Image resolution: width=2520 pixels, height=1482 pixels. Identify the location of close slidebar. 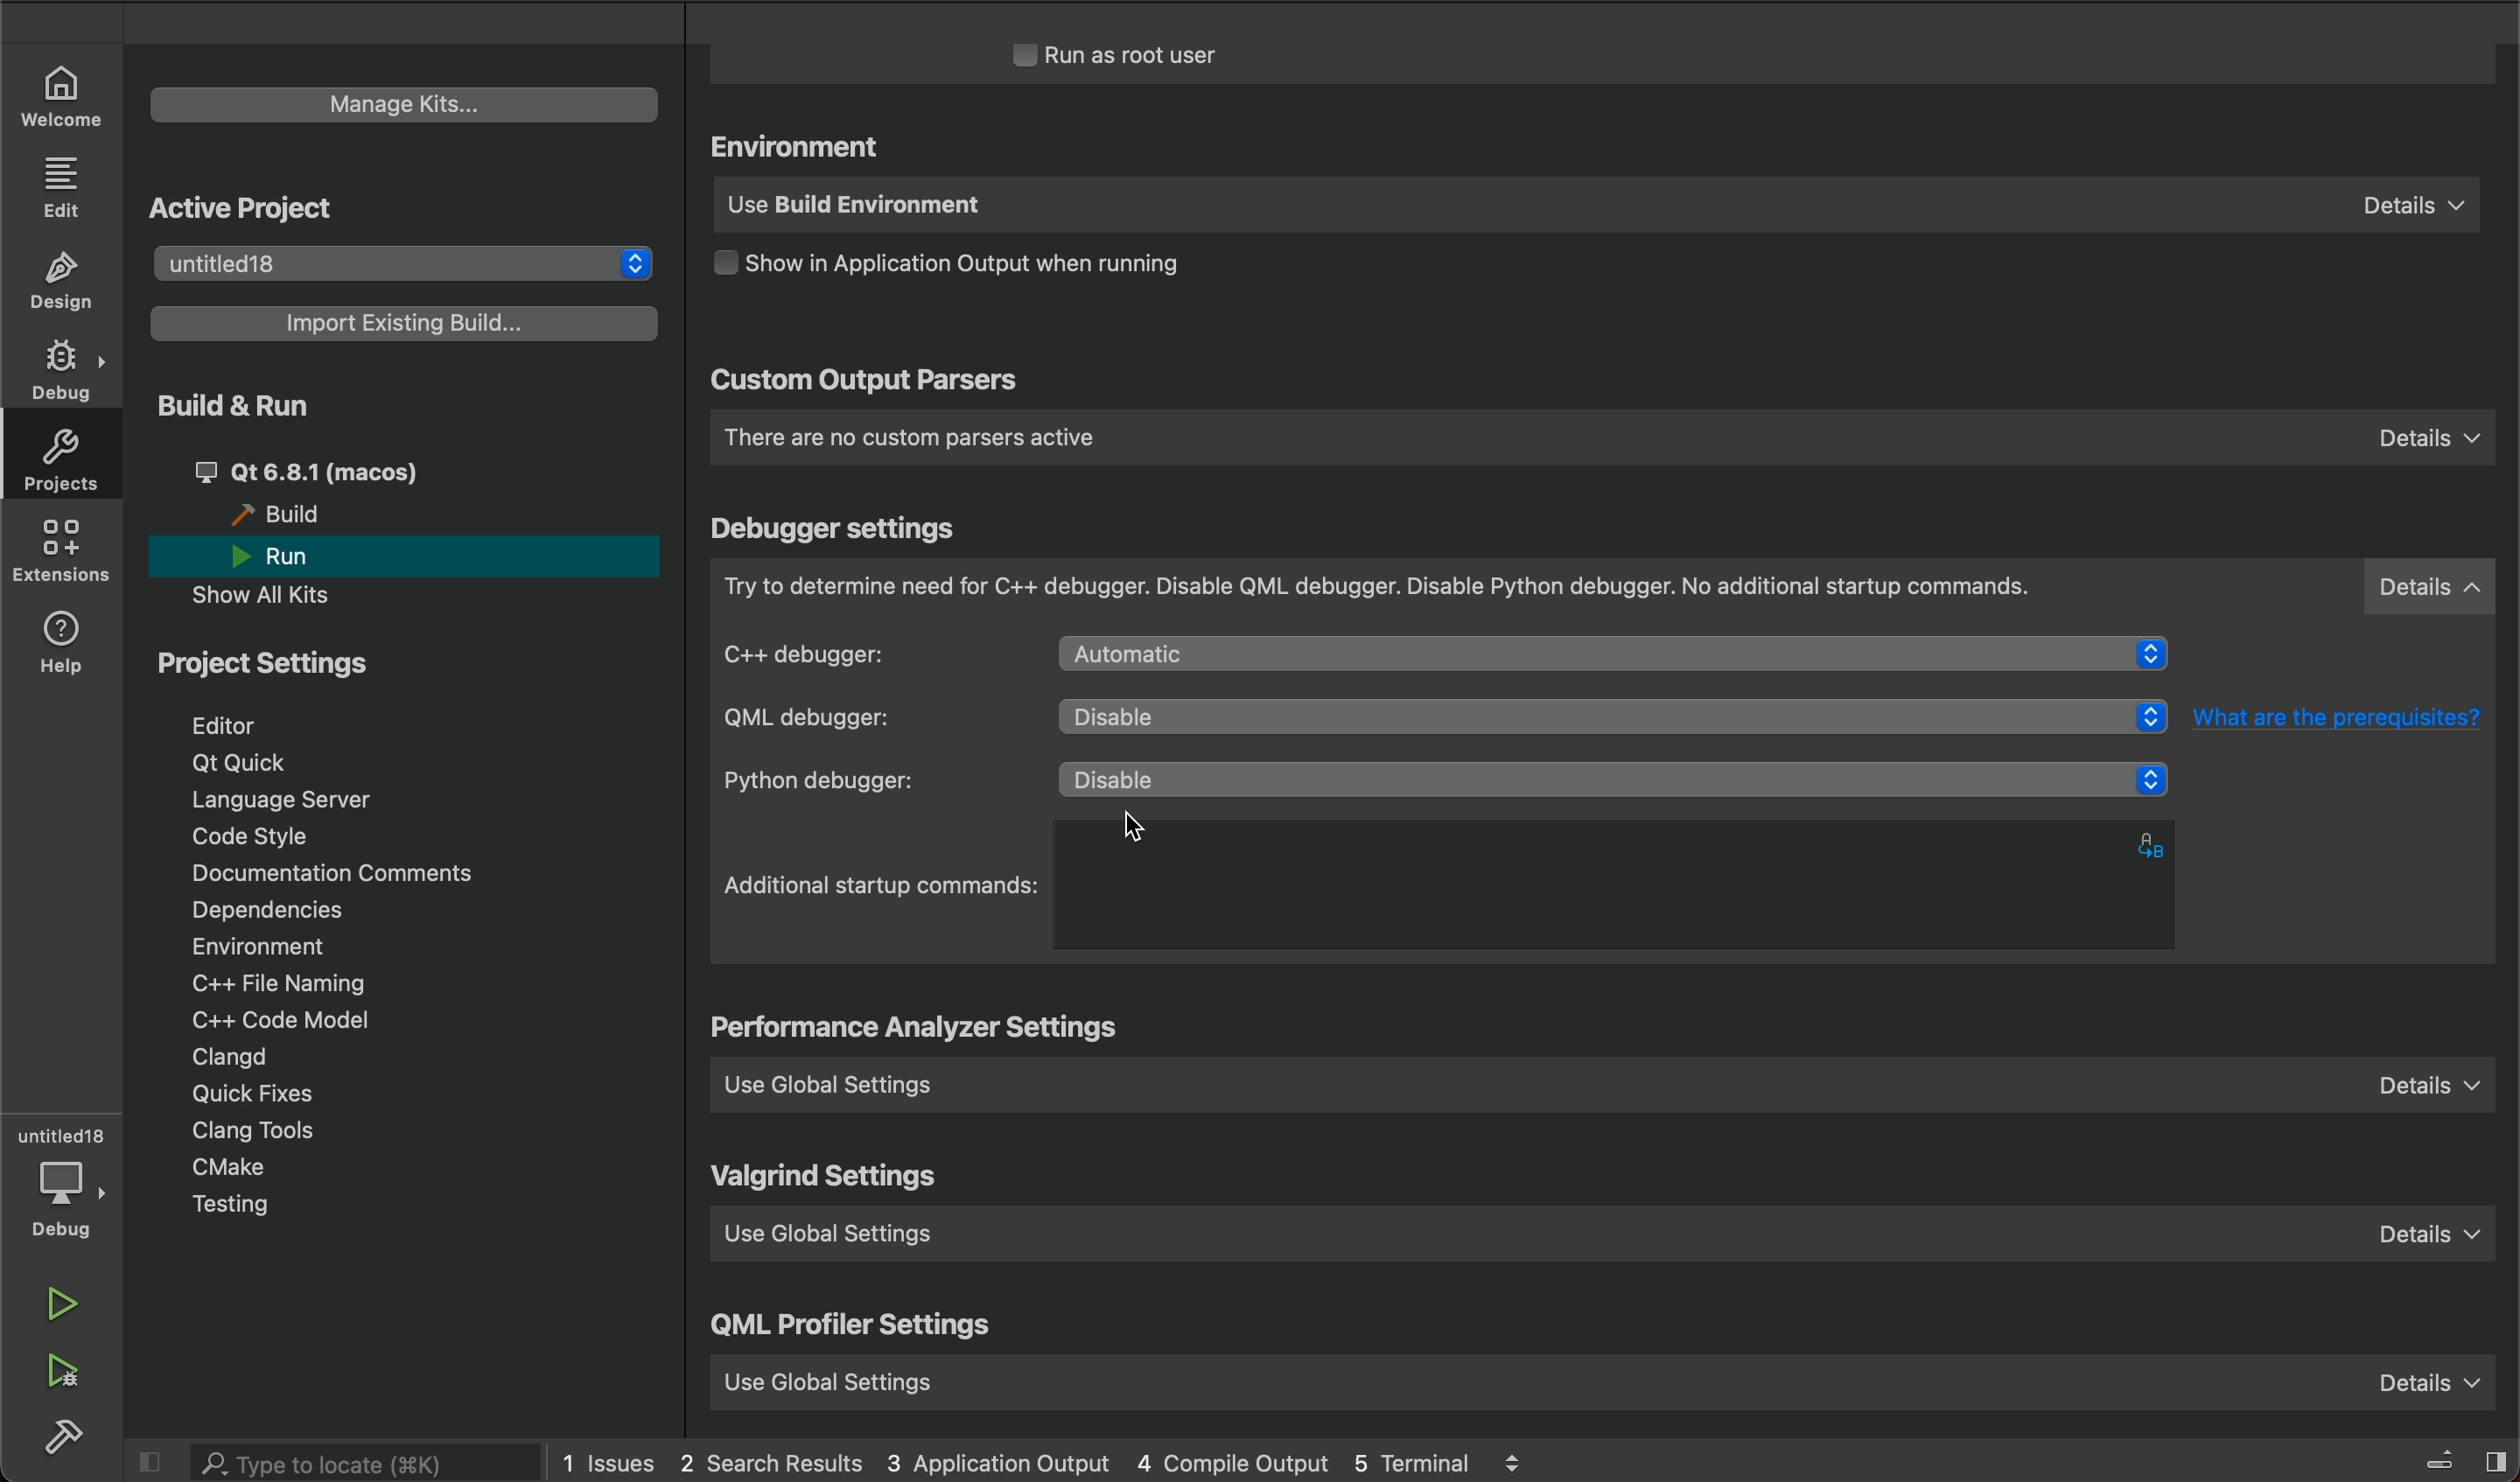
(2440, 1457).